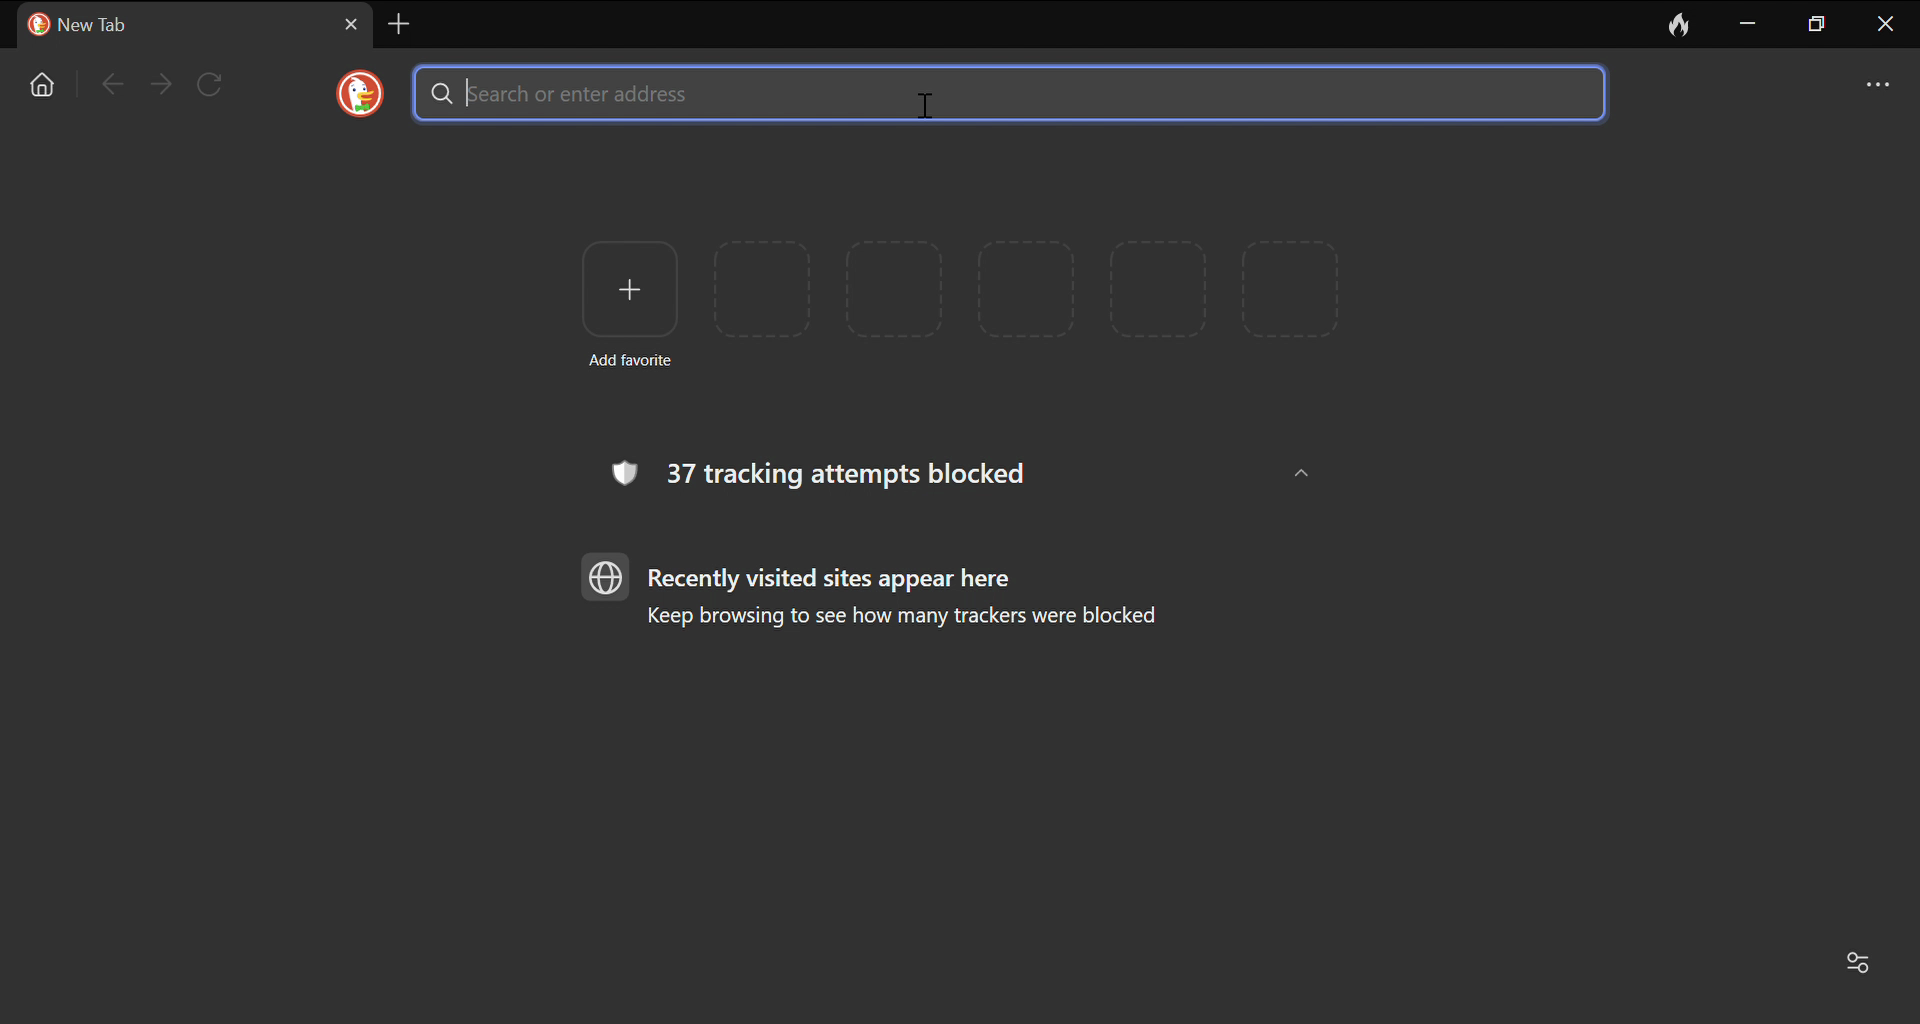  What do you see at coordinates (1887, 26) in the screenshot?
I see `close` at bounding box center [1887, 26].